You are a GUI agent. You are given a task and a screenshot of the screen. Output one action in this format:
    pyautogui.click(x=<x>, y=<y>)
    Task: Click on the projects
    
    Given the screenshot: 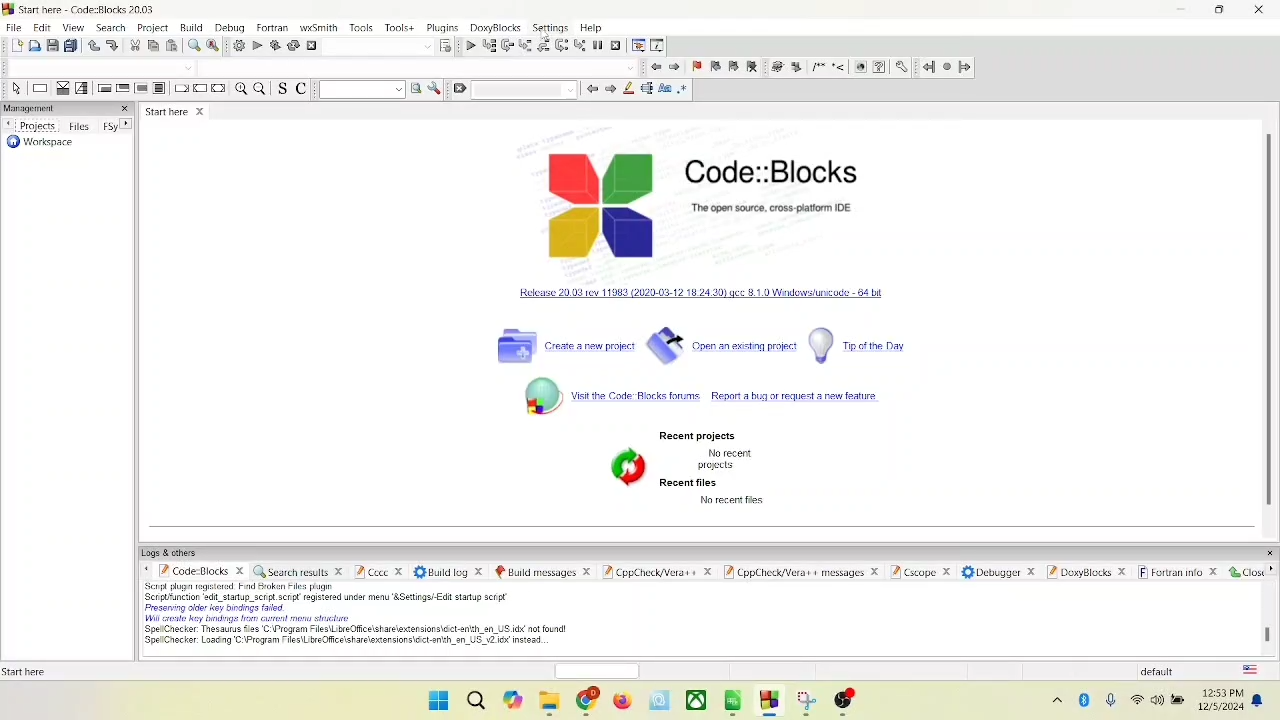 What is the action you would take?
    pyautogui.click(x=30, y=125)
    